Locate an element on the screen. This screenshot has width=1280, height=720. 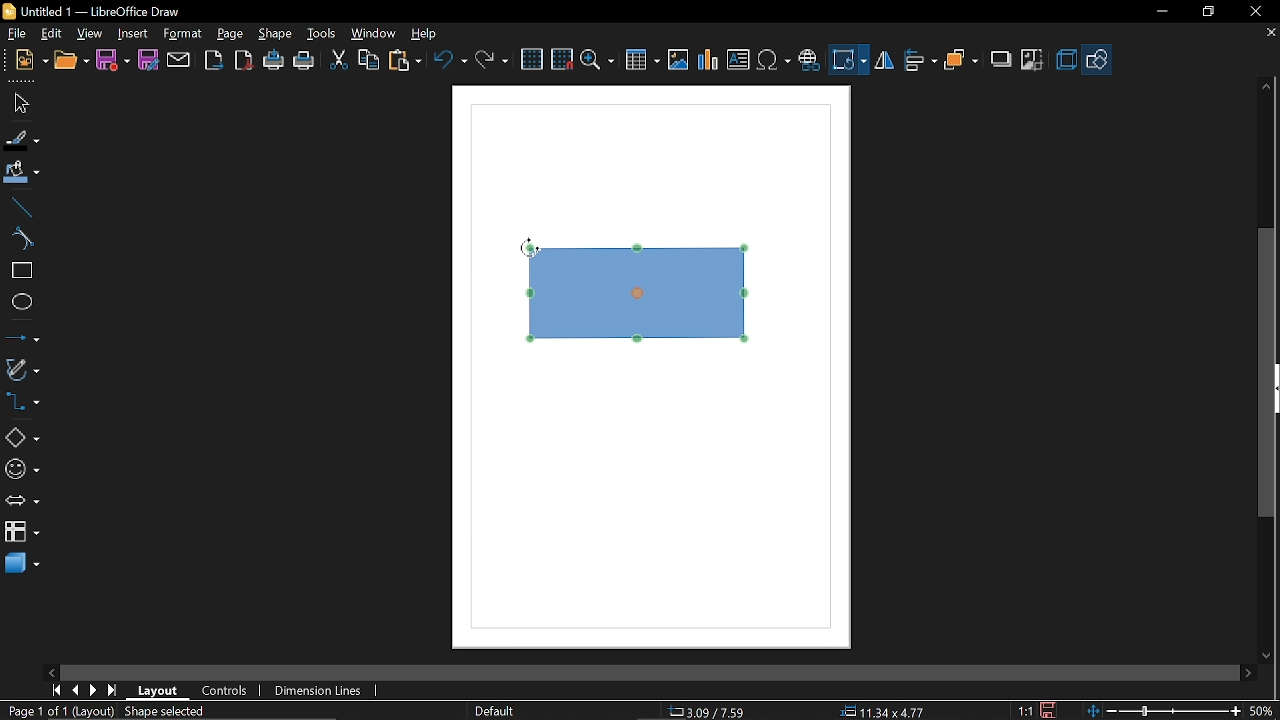
Save is located at coordinates (112, 60).